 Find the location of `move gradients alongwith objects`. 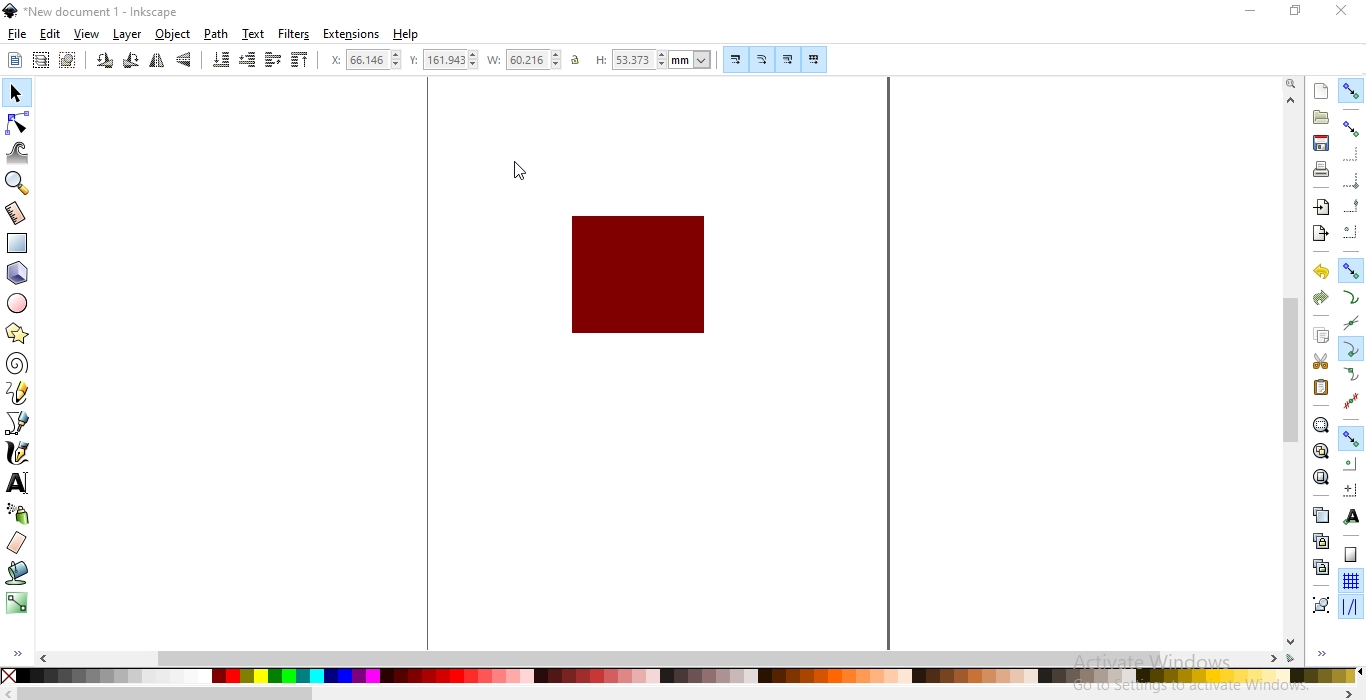

move gradients alongwith objects is located at coordinates (787, 61).